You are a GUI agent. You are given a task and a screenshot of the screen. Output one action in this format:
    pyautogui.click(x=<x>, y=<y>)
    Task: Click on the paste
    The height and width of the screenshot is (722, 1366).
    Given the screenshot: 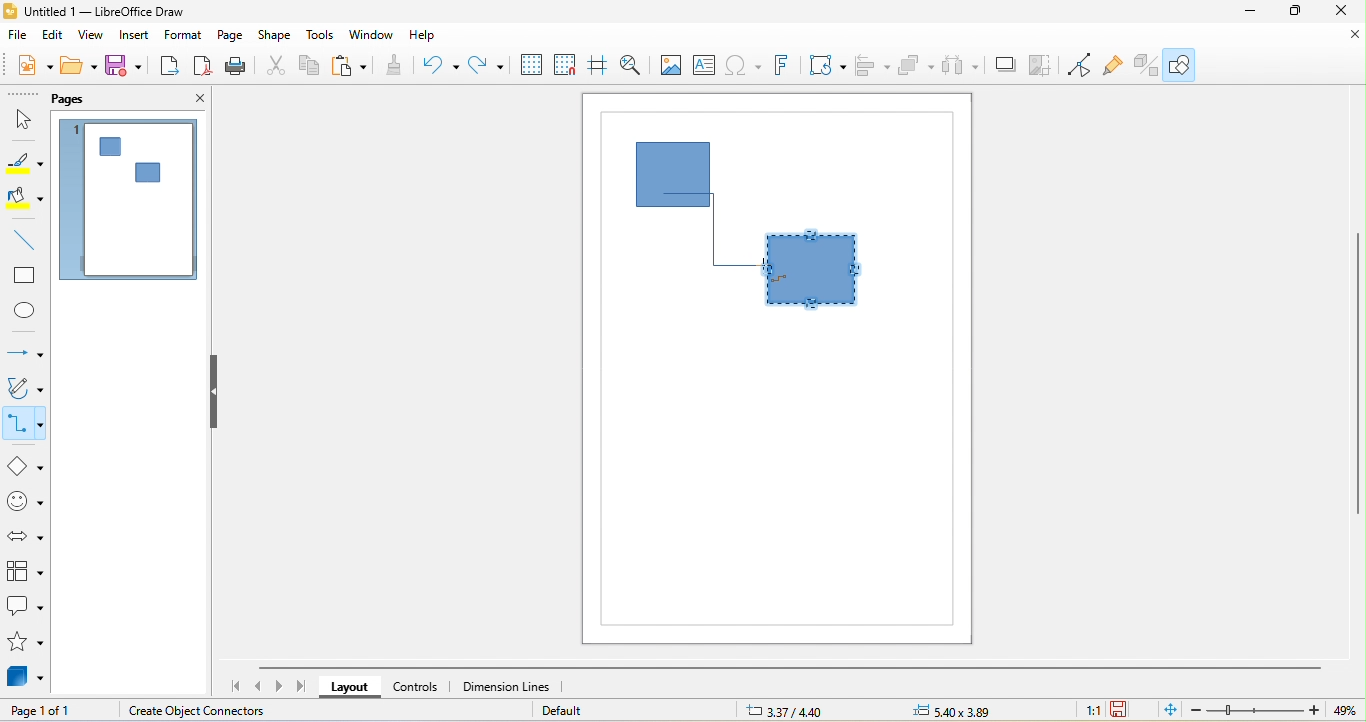 What is the action you would take?
    pyautogui.click(x=354, y=66)
    